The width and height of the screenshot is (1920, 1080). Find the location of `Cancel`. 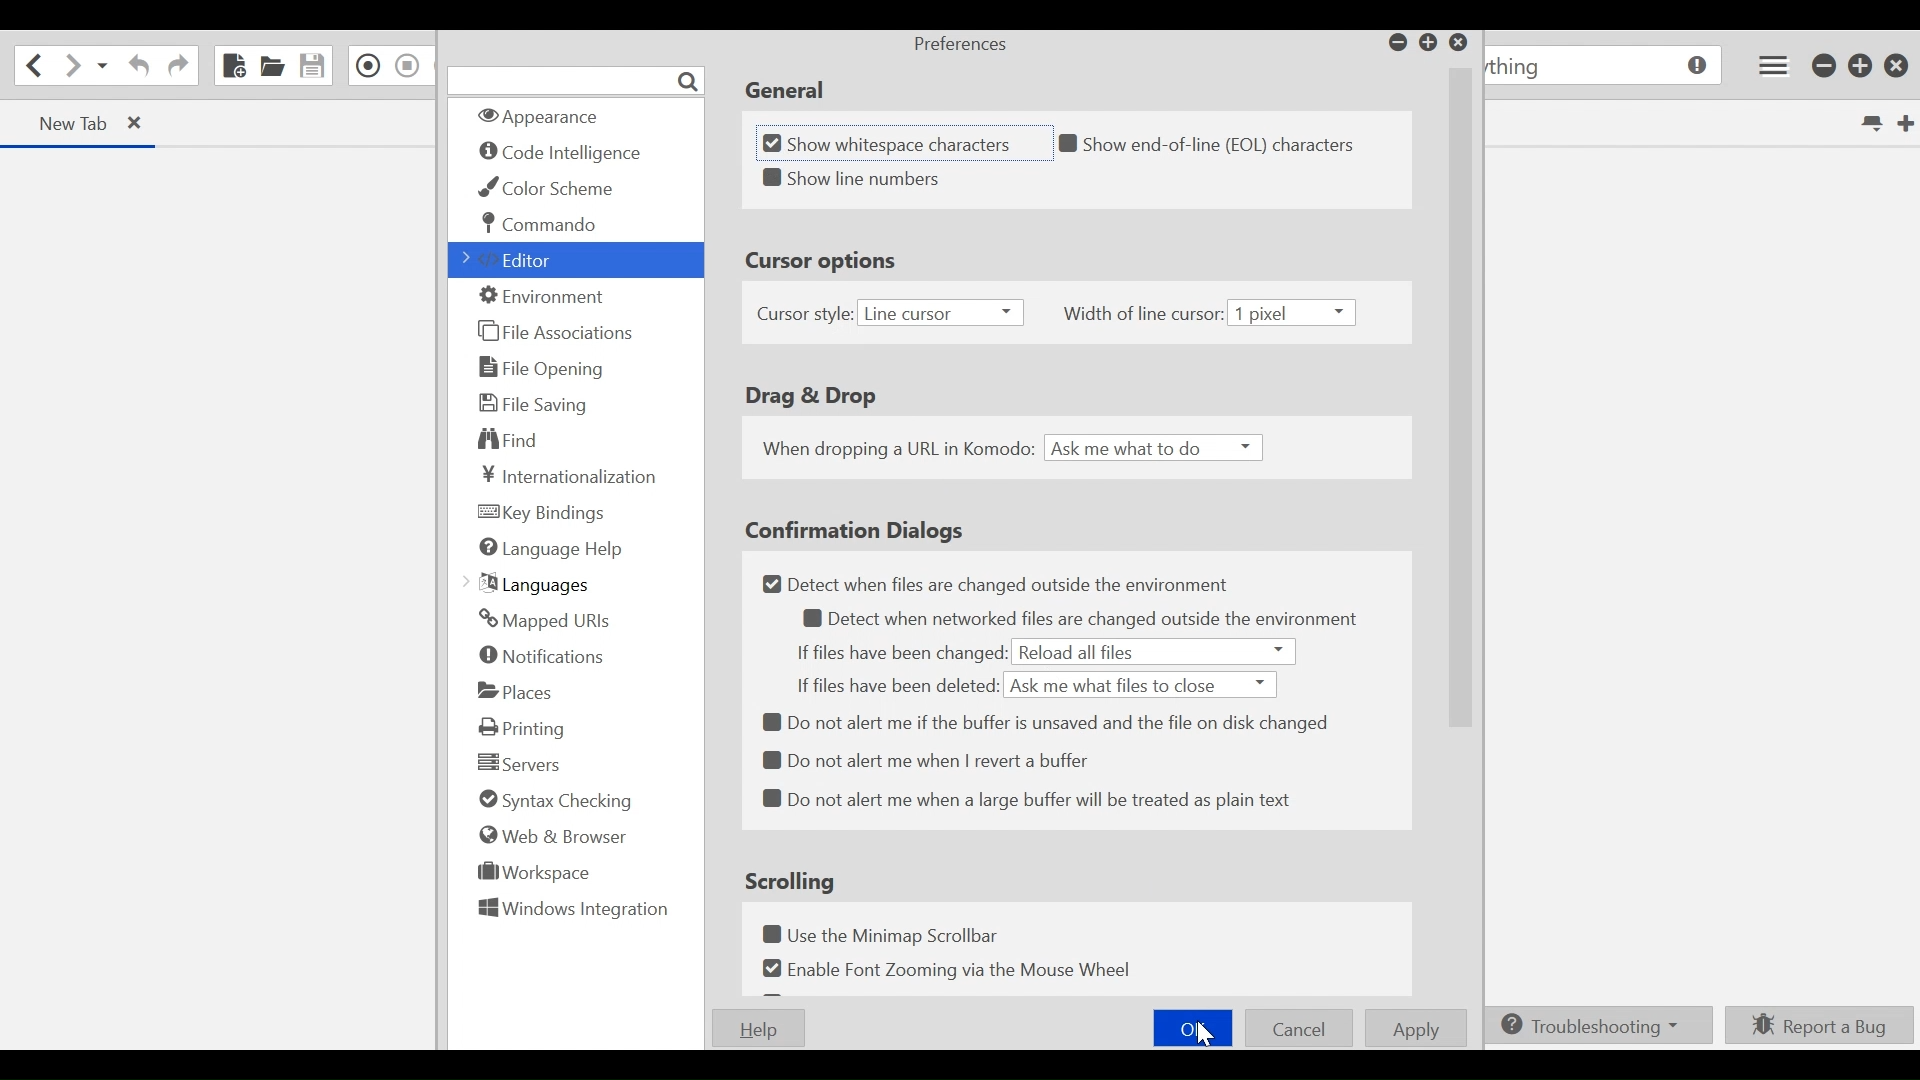

Cancel is located at coordinates (1299, 1029).